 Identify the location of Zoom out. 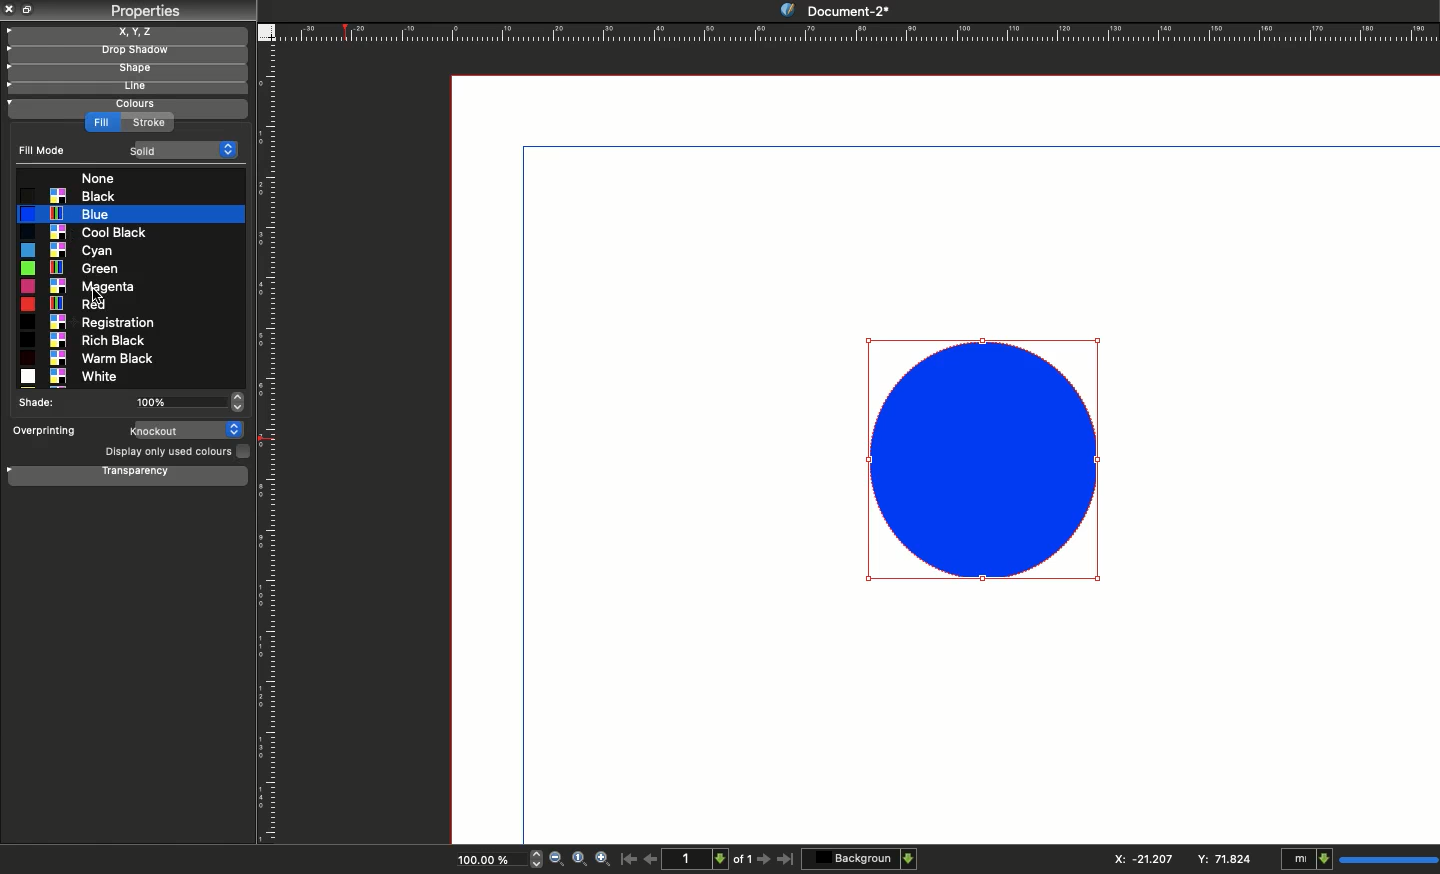
(556, 860).